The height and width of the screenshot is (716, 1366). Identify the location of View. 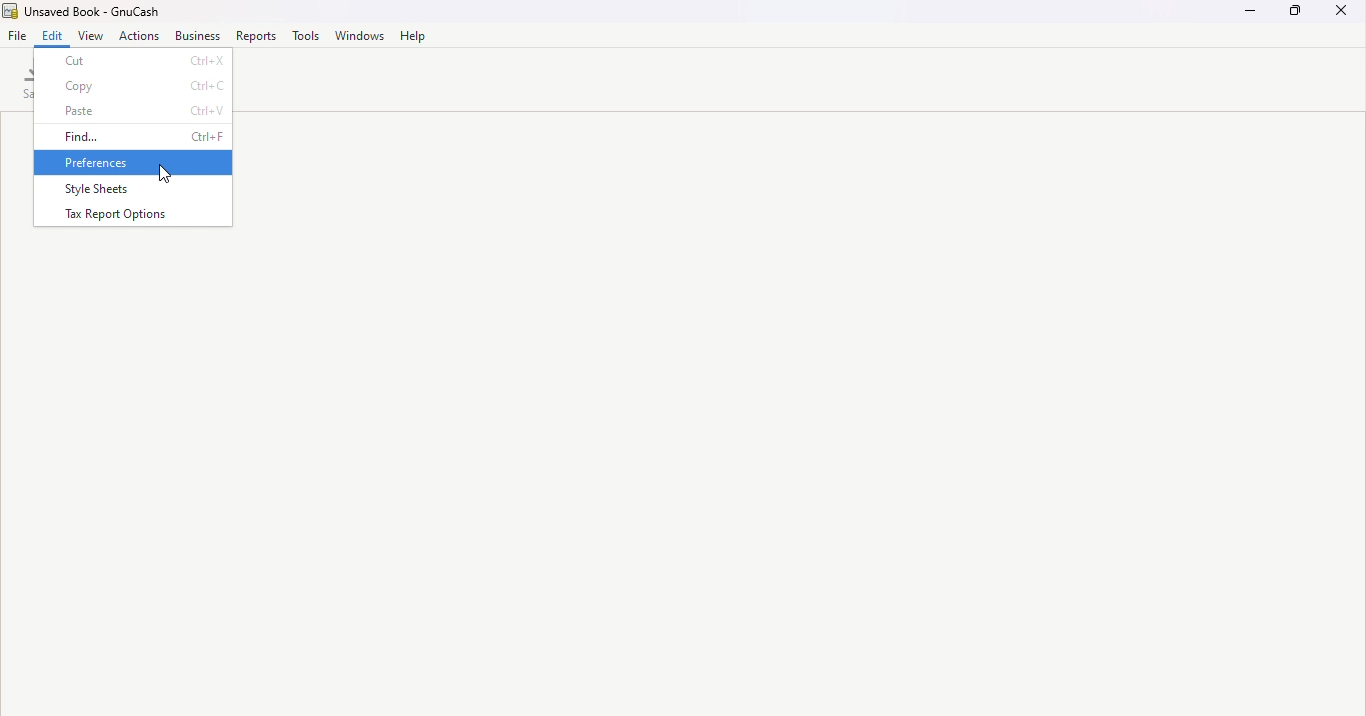
(92, 35).